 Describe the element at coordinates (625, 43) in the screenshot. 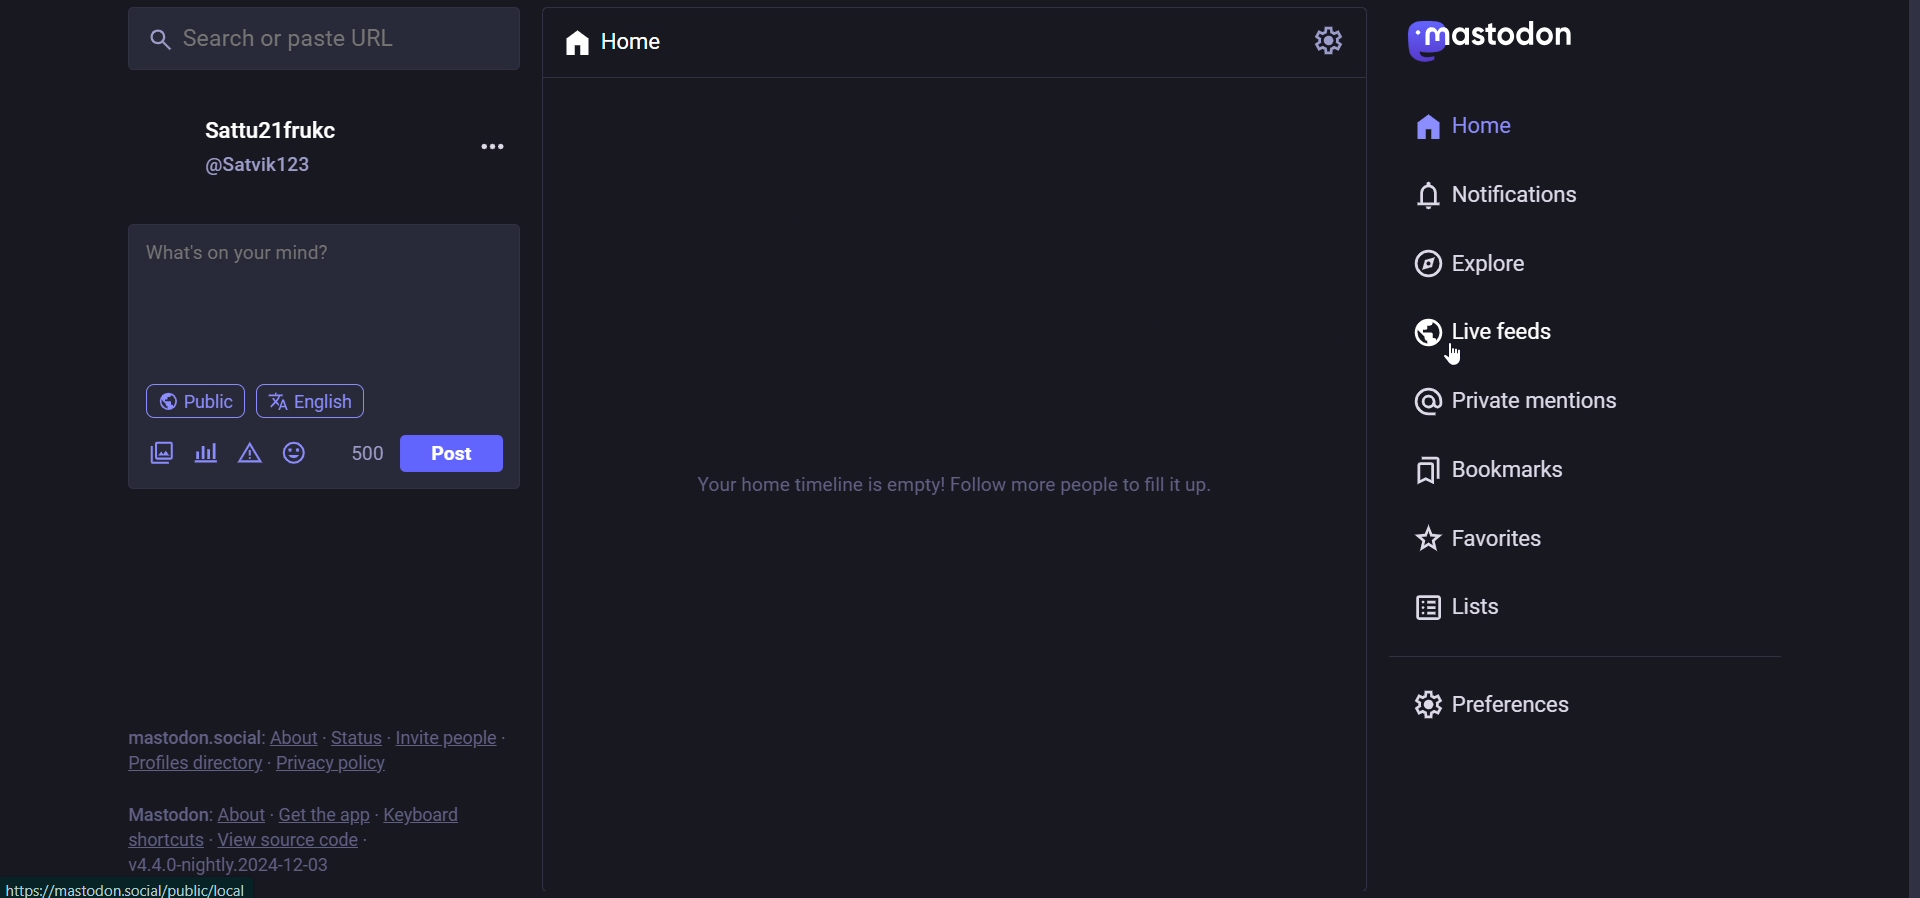

I see `home` at that location.